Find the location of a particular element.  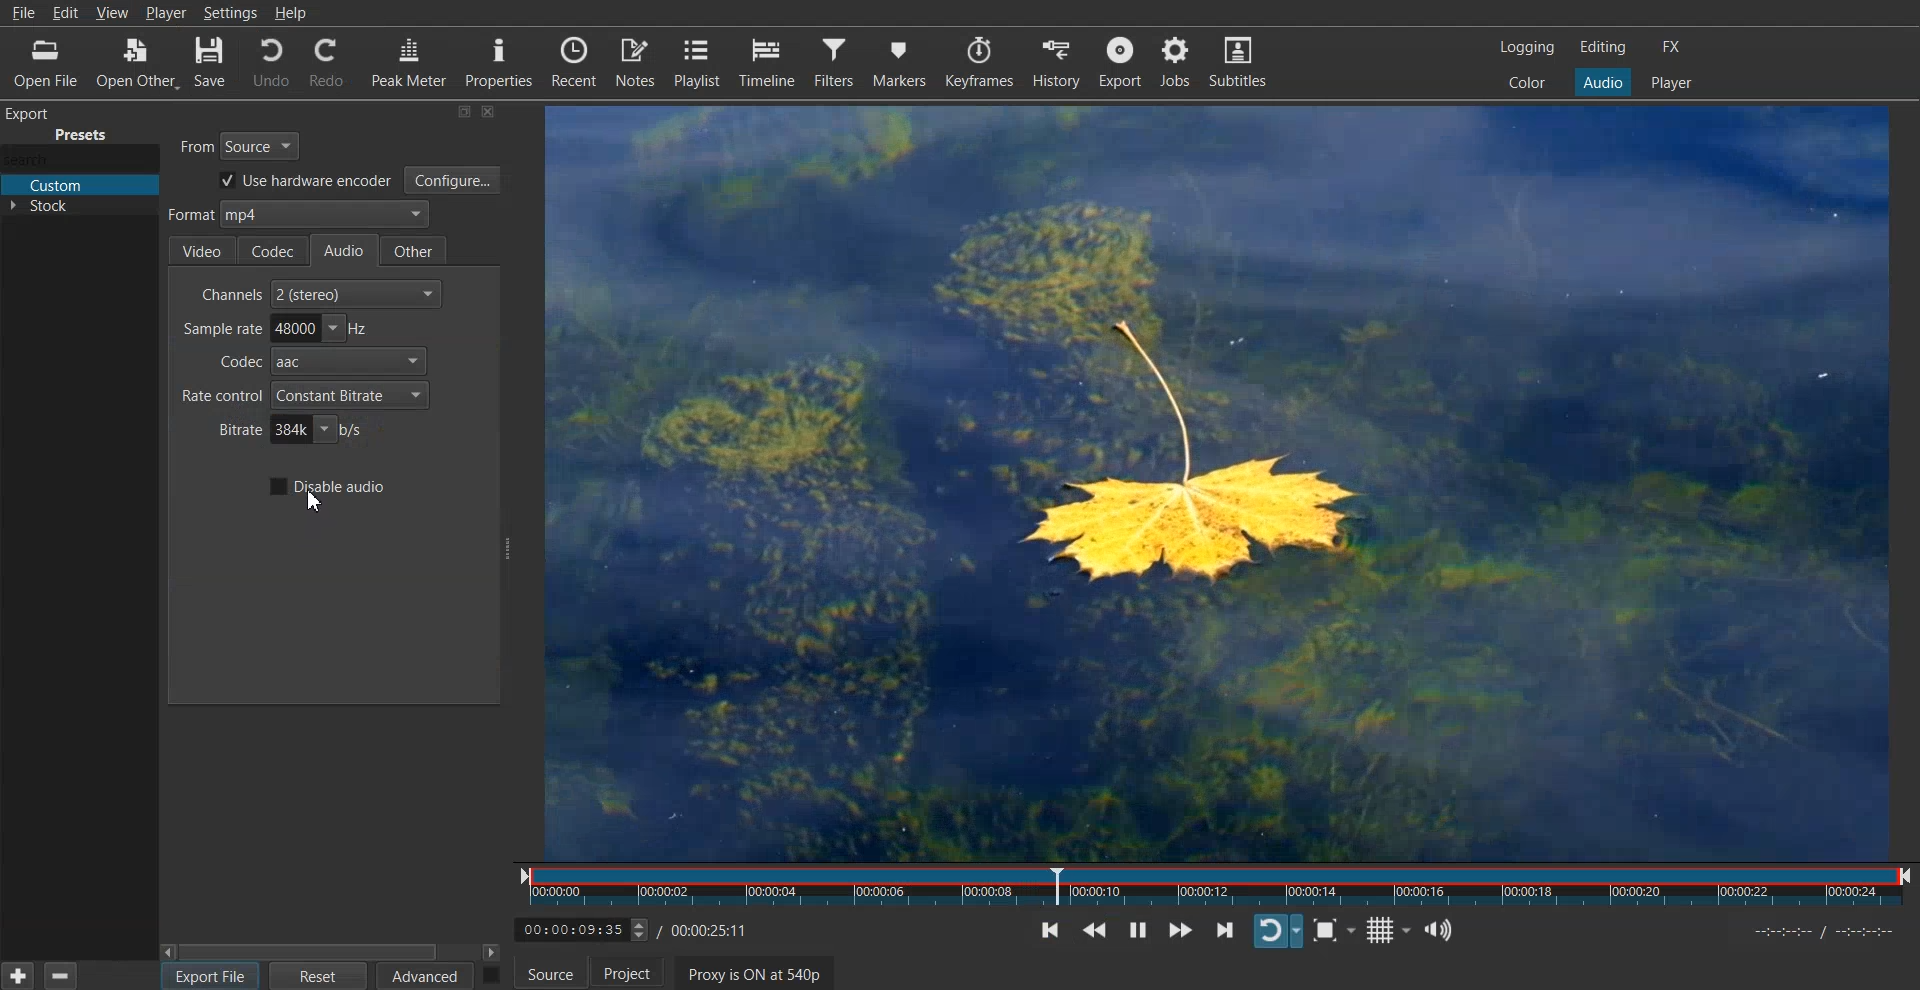

Rate control is located at coordinates (303, 395).